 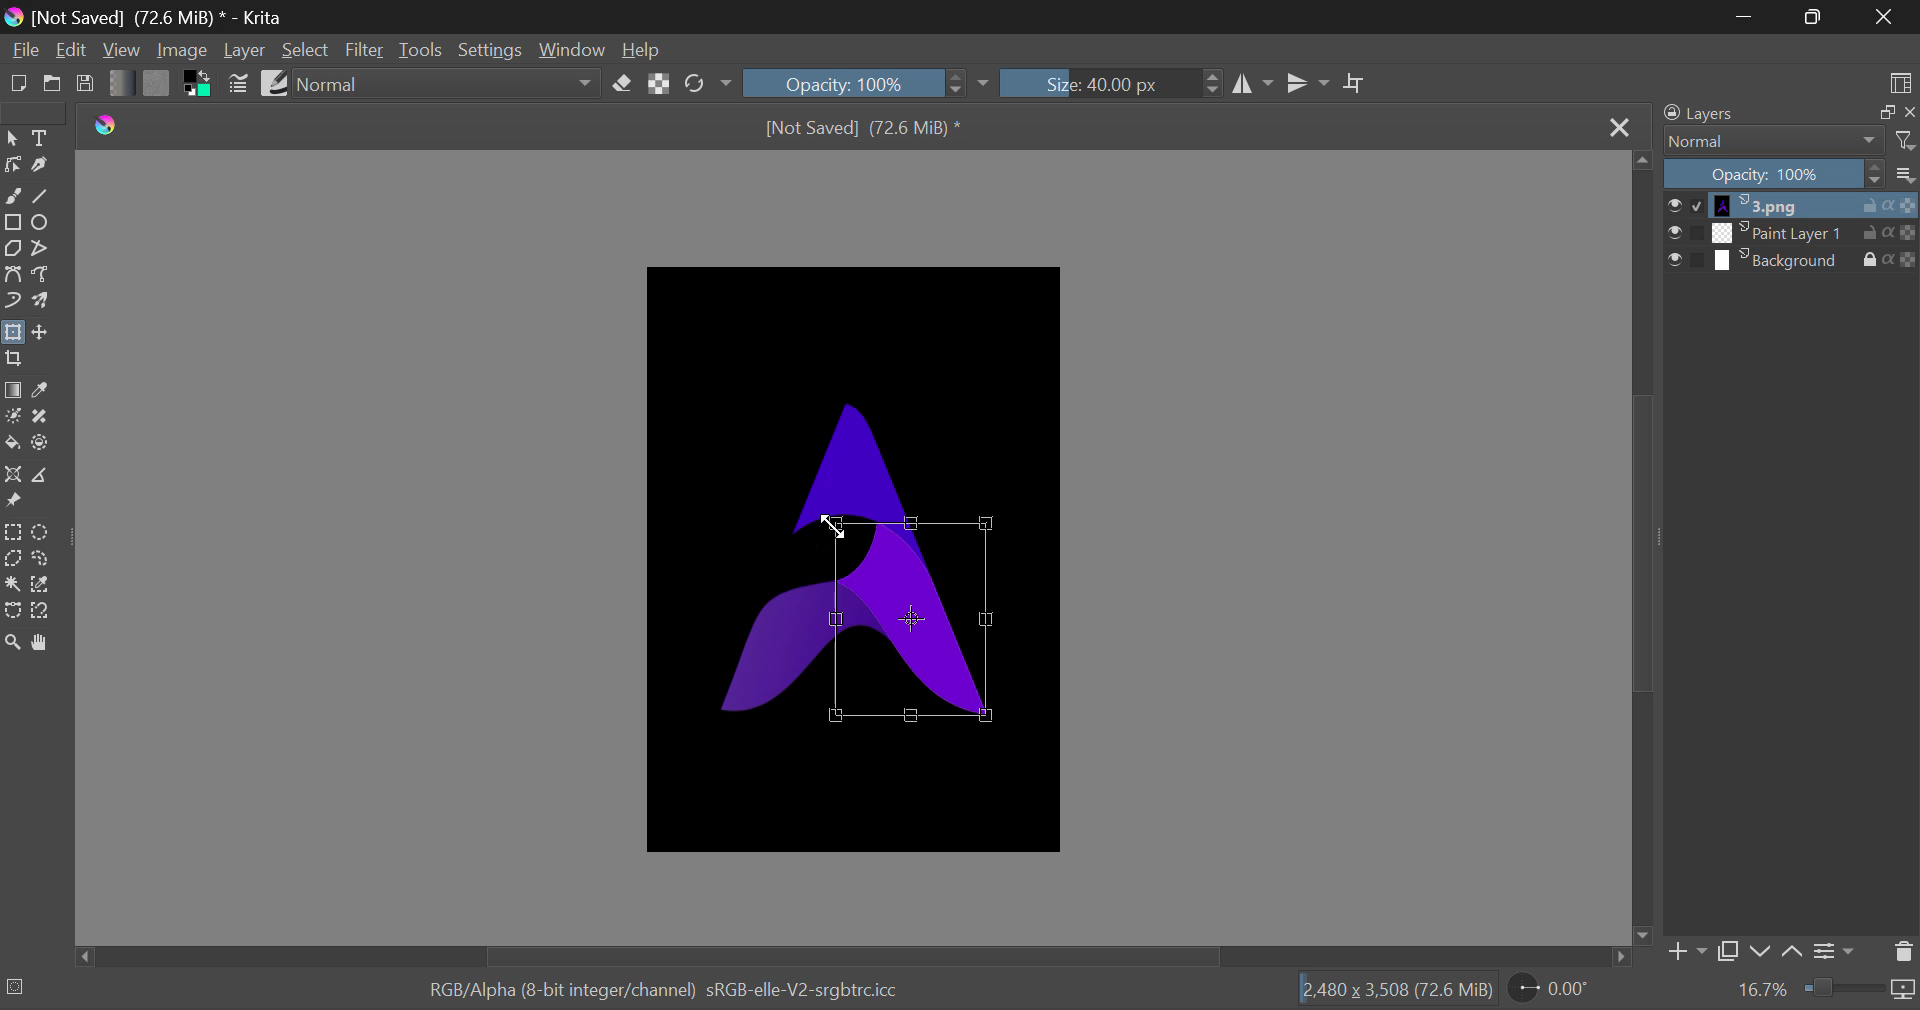 What do you see at coordinates (16, 222) in the screenshot?
I see `Rectangle` at bounding box center [16, 222].